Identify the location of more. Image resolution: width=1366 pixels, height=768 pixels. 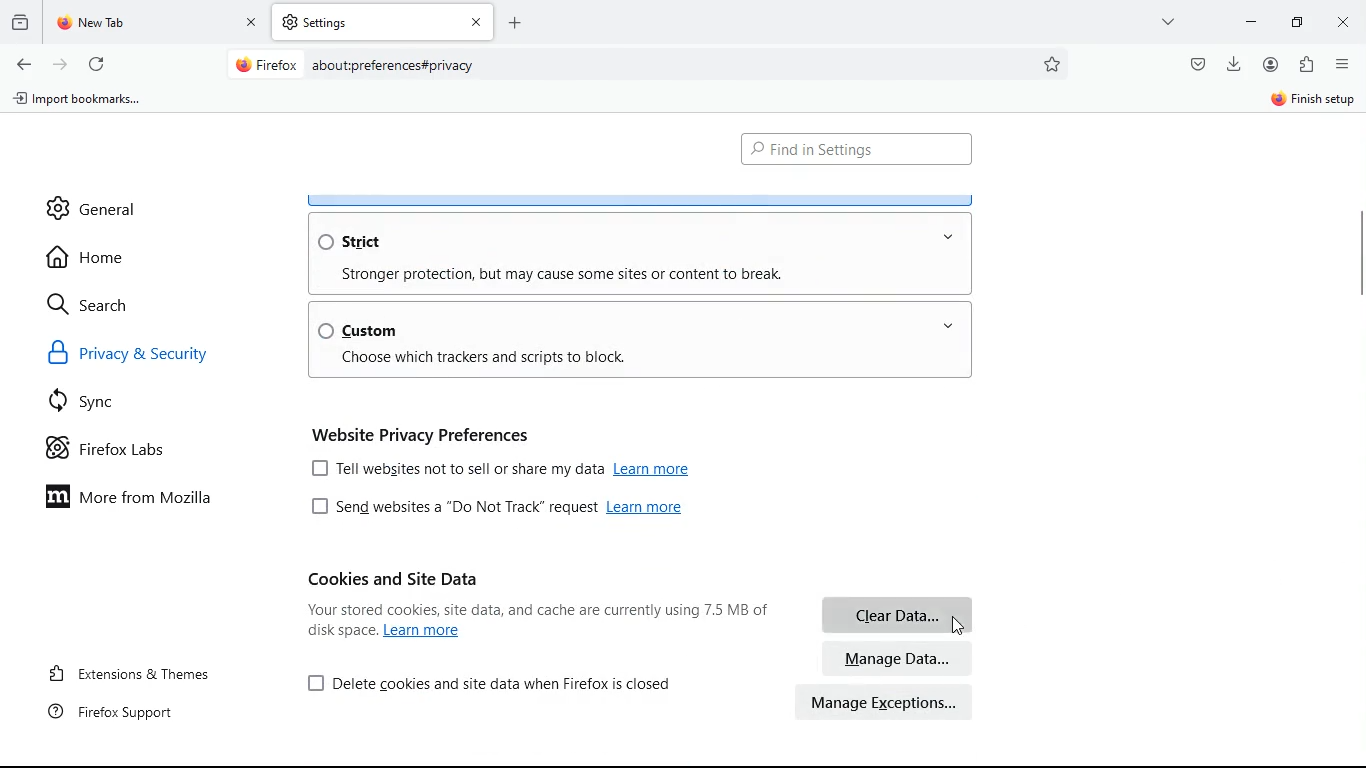
(1171, 21).